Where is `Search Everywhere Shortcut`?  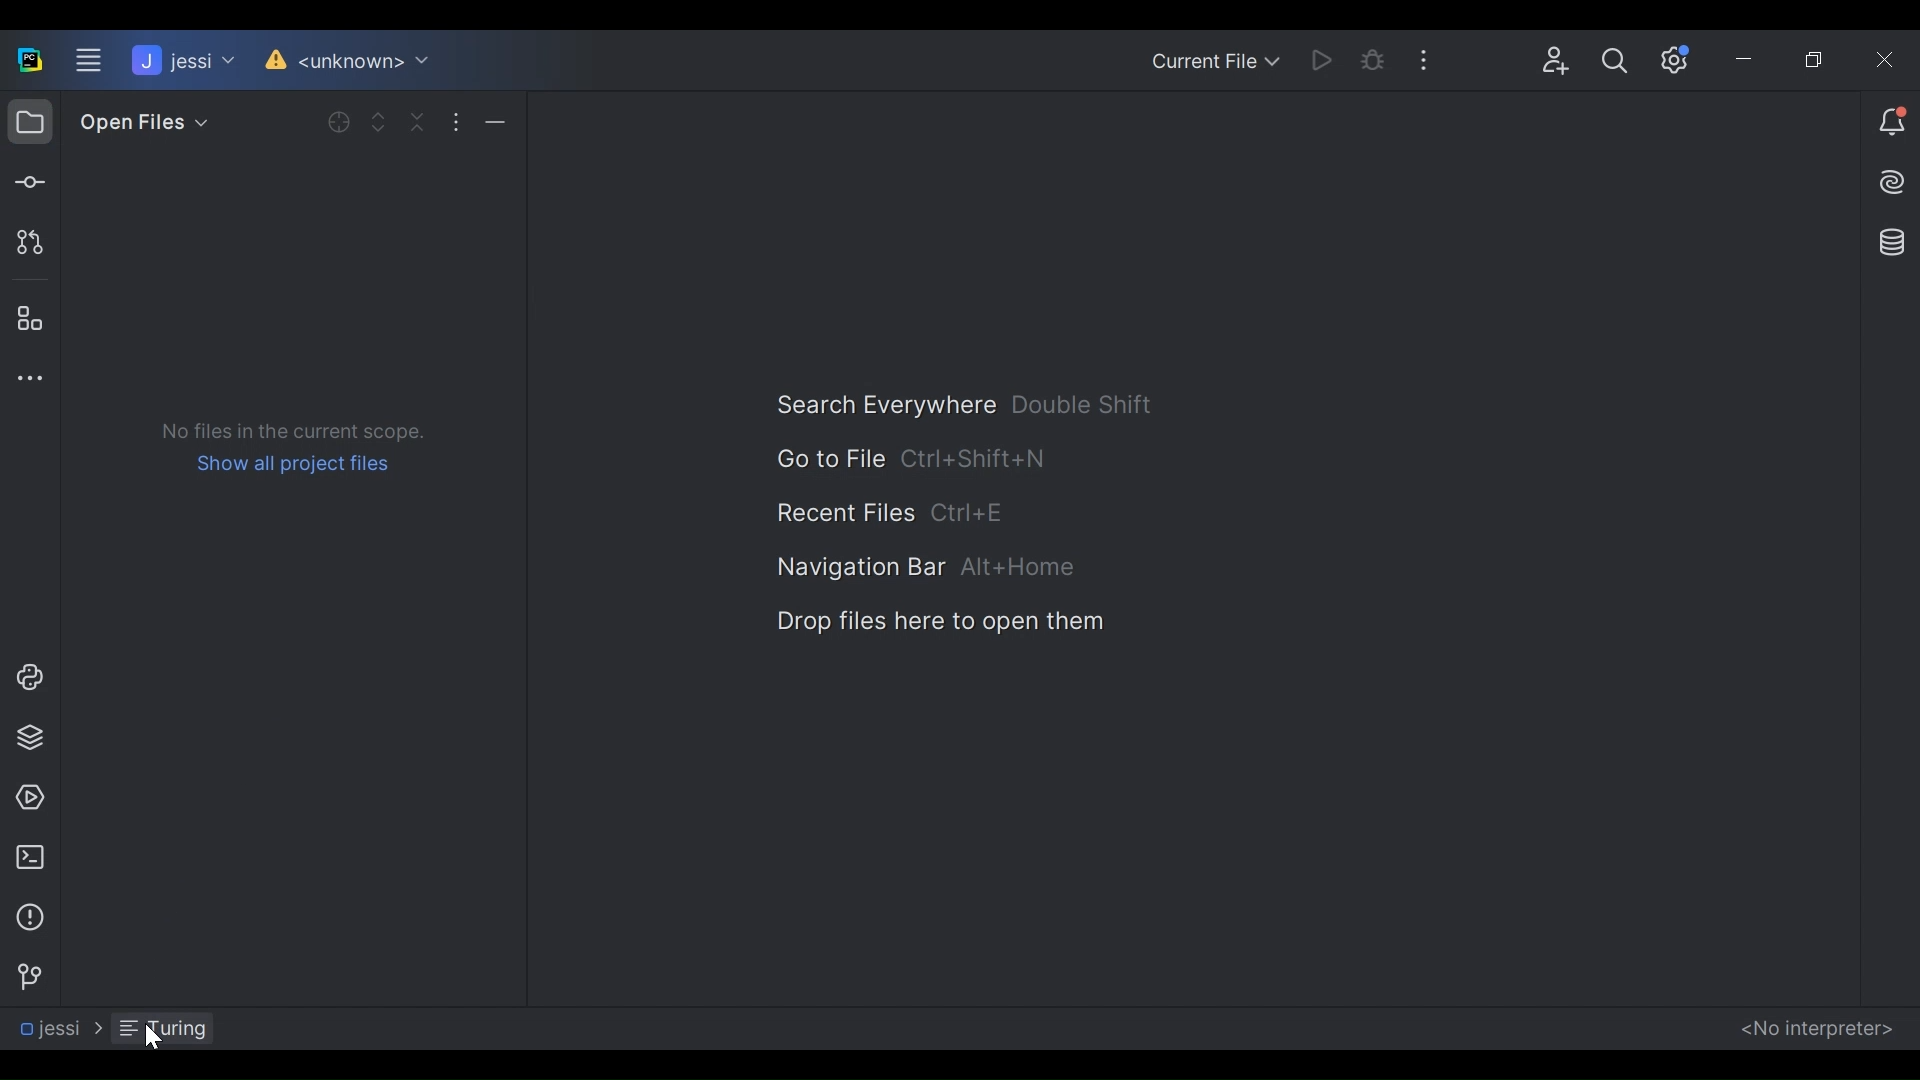 Search Everywhere Shortcut is located at coordinates (965, 404).